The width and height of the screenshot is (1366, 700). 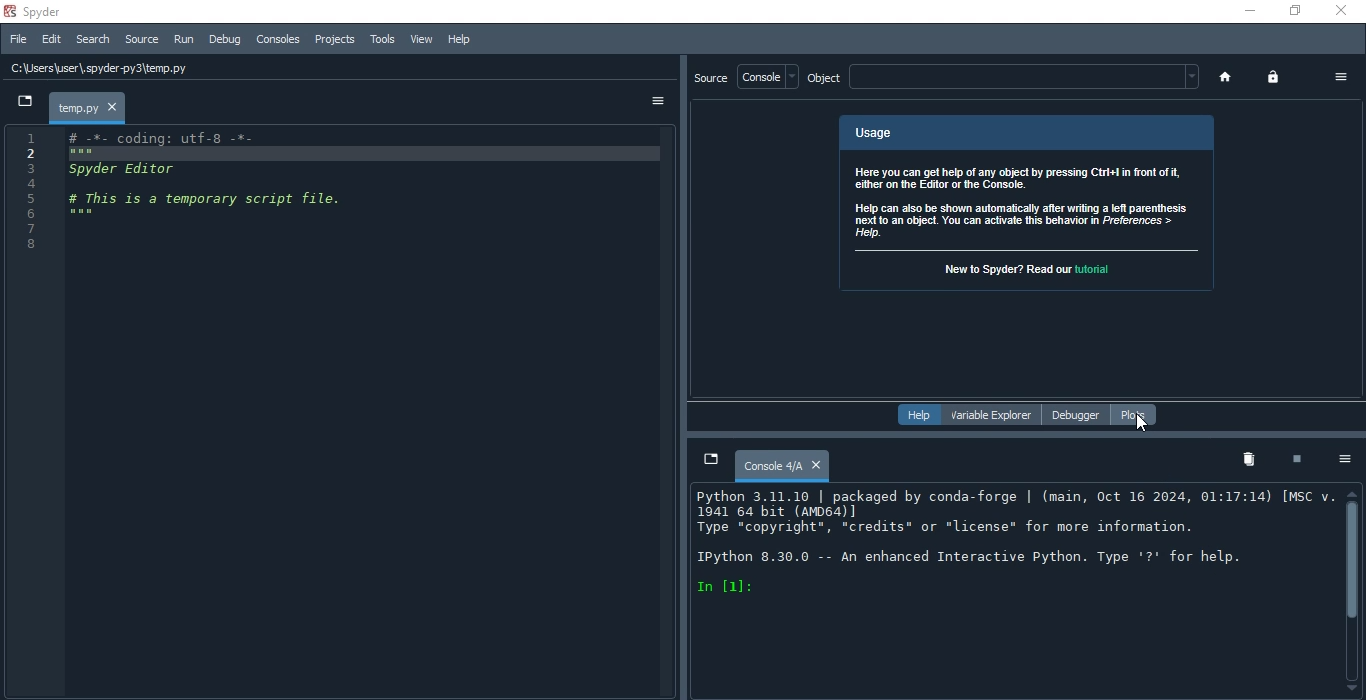 What do you see at coordinates (1001, 79) in the screenshot?
I see `object` at bounding box center [1001, 79].